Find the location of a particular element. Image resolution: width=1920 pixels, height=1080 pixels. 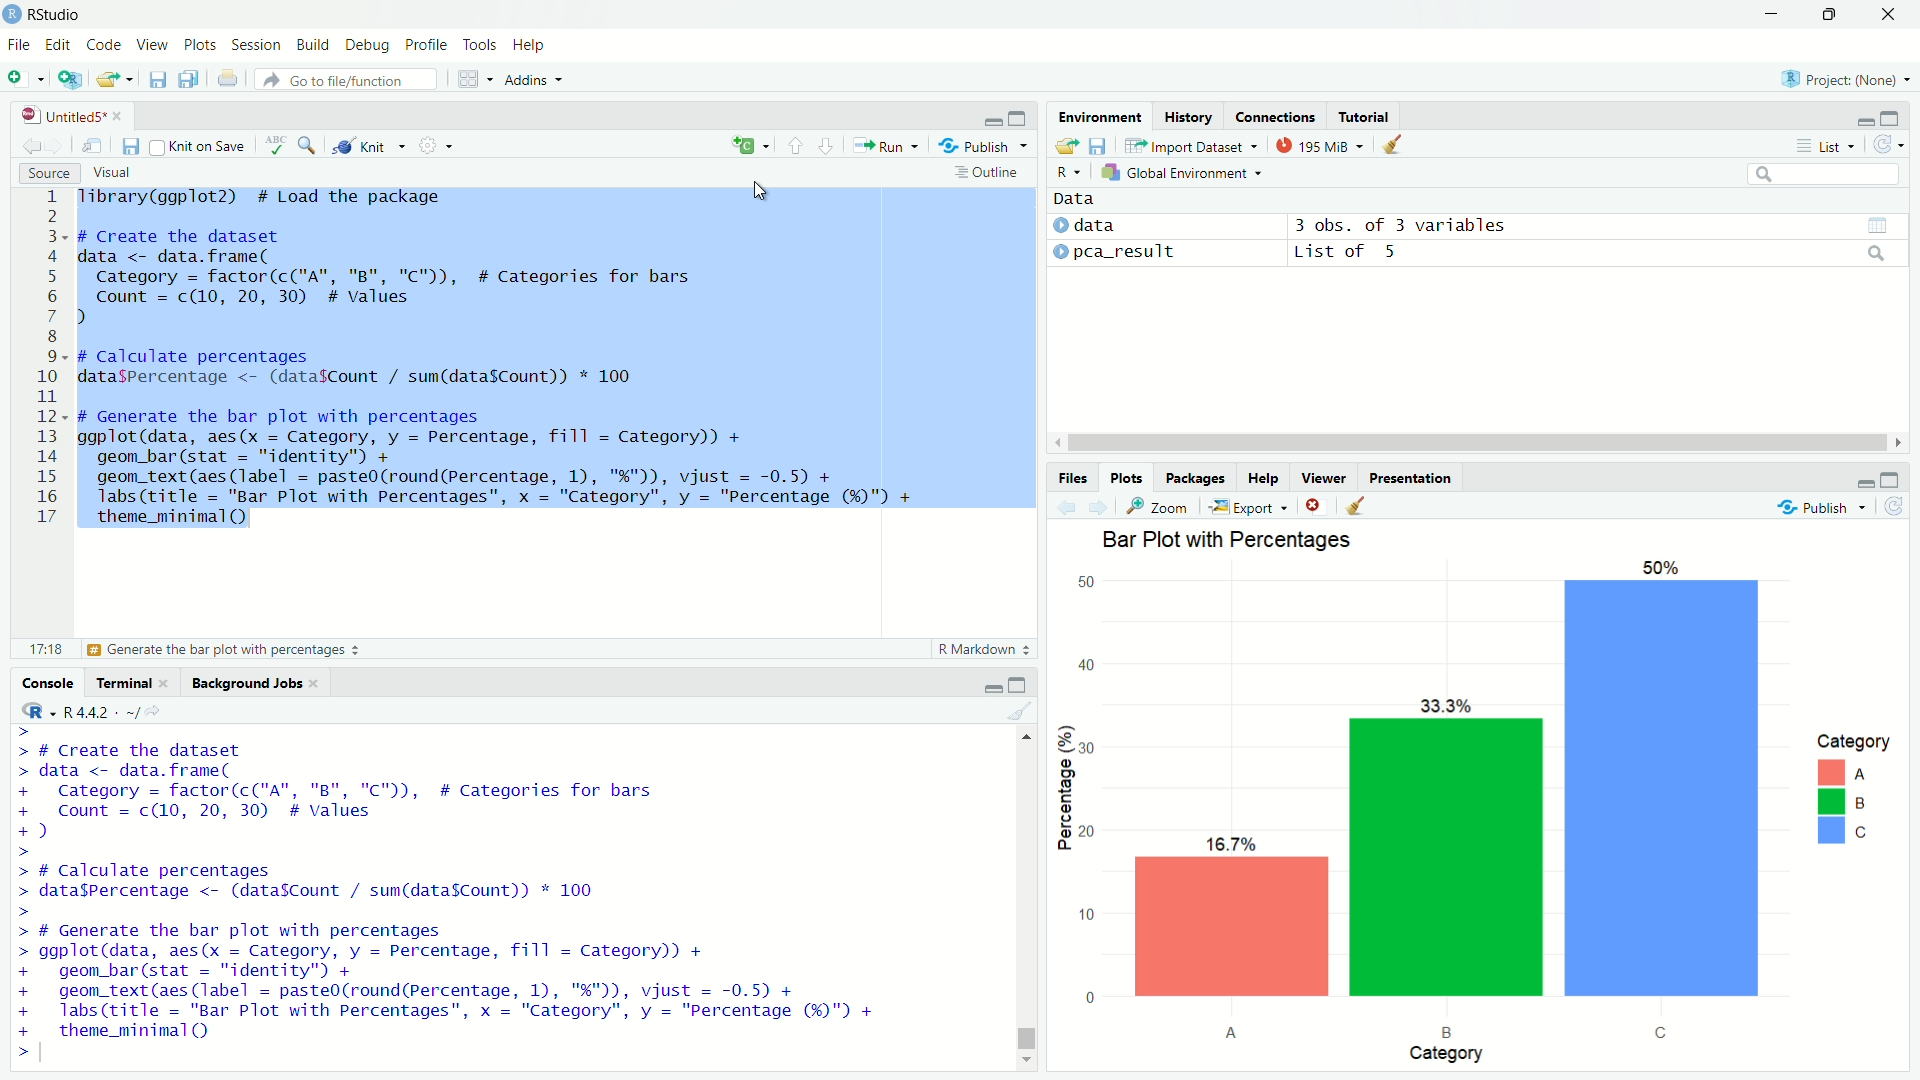

File is located at coordinates (20, 46).